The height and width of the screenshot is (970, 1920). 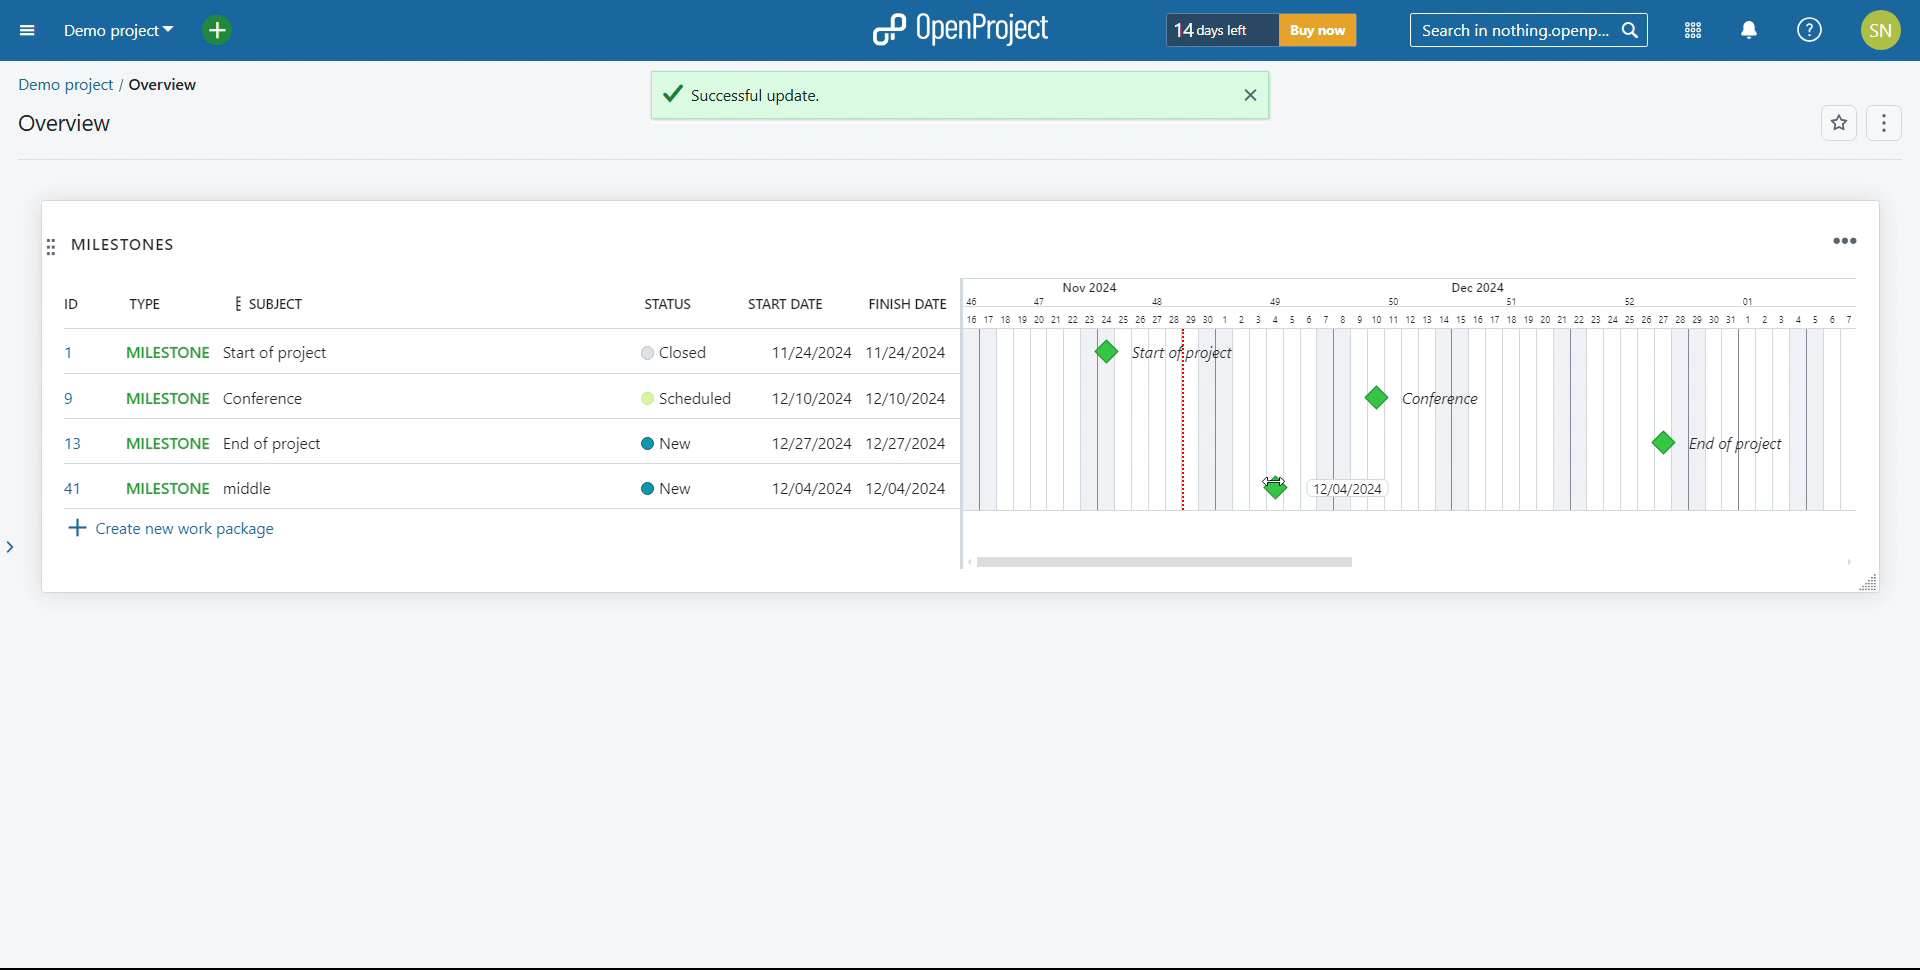 I want to click on widget options, so click(x=1844, y=242).